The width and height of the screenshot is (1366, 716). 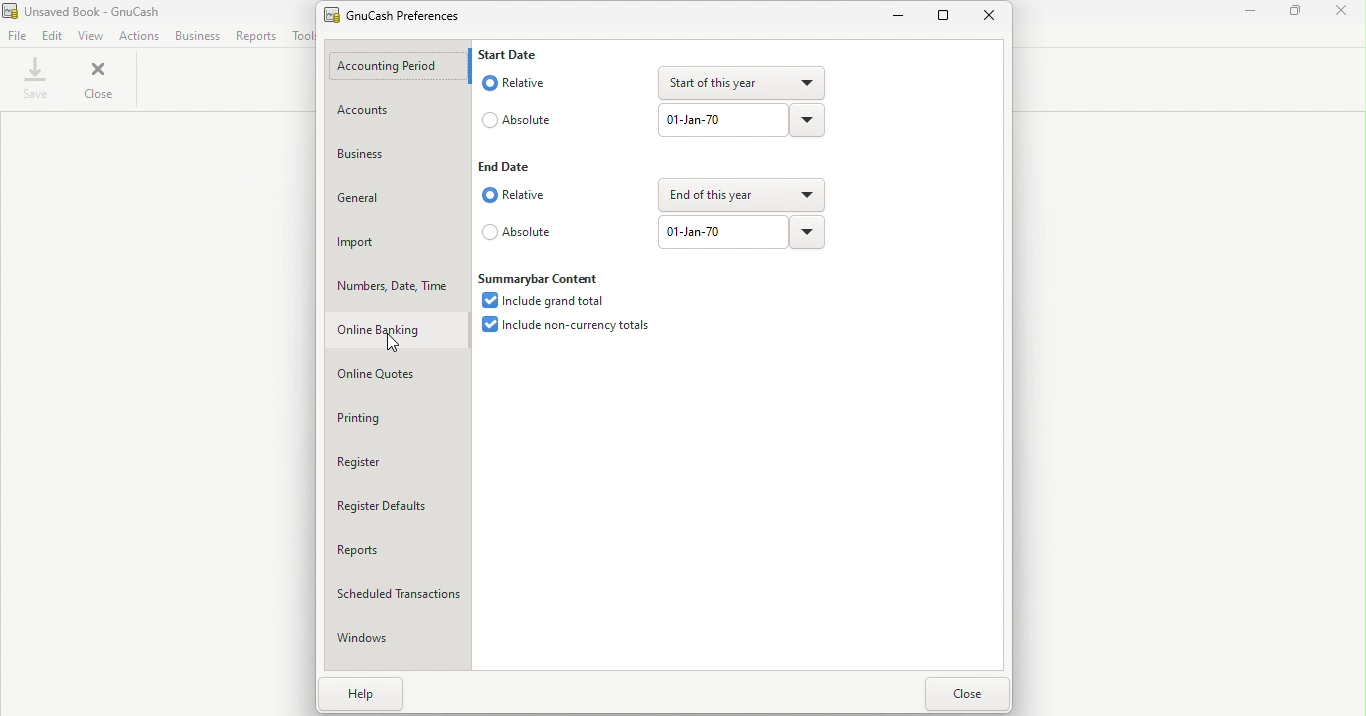 What do you see at coordinates (1252, 13) in the screenshot?
I see `Minimize` at bounding box center [1252, 13].